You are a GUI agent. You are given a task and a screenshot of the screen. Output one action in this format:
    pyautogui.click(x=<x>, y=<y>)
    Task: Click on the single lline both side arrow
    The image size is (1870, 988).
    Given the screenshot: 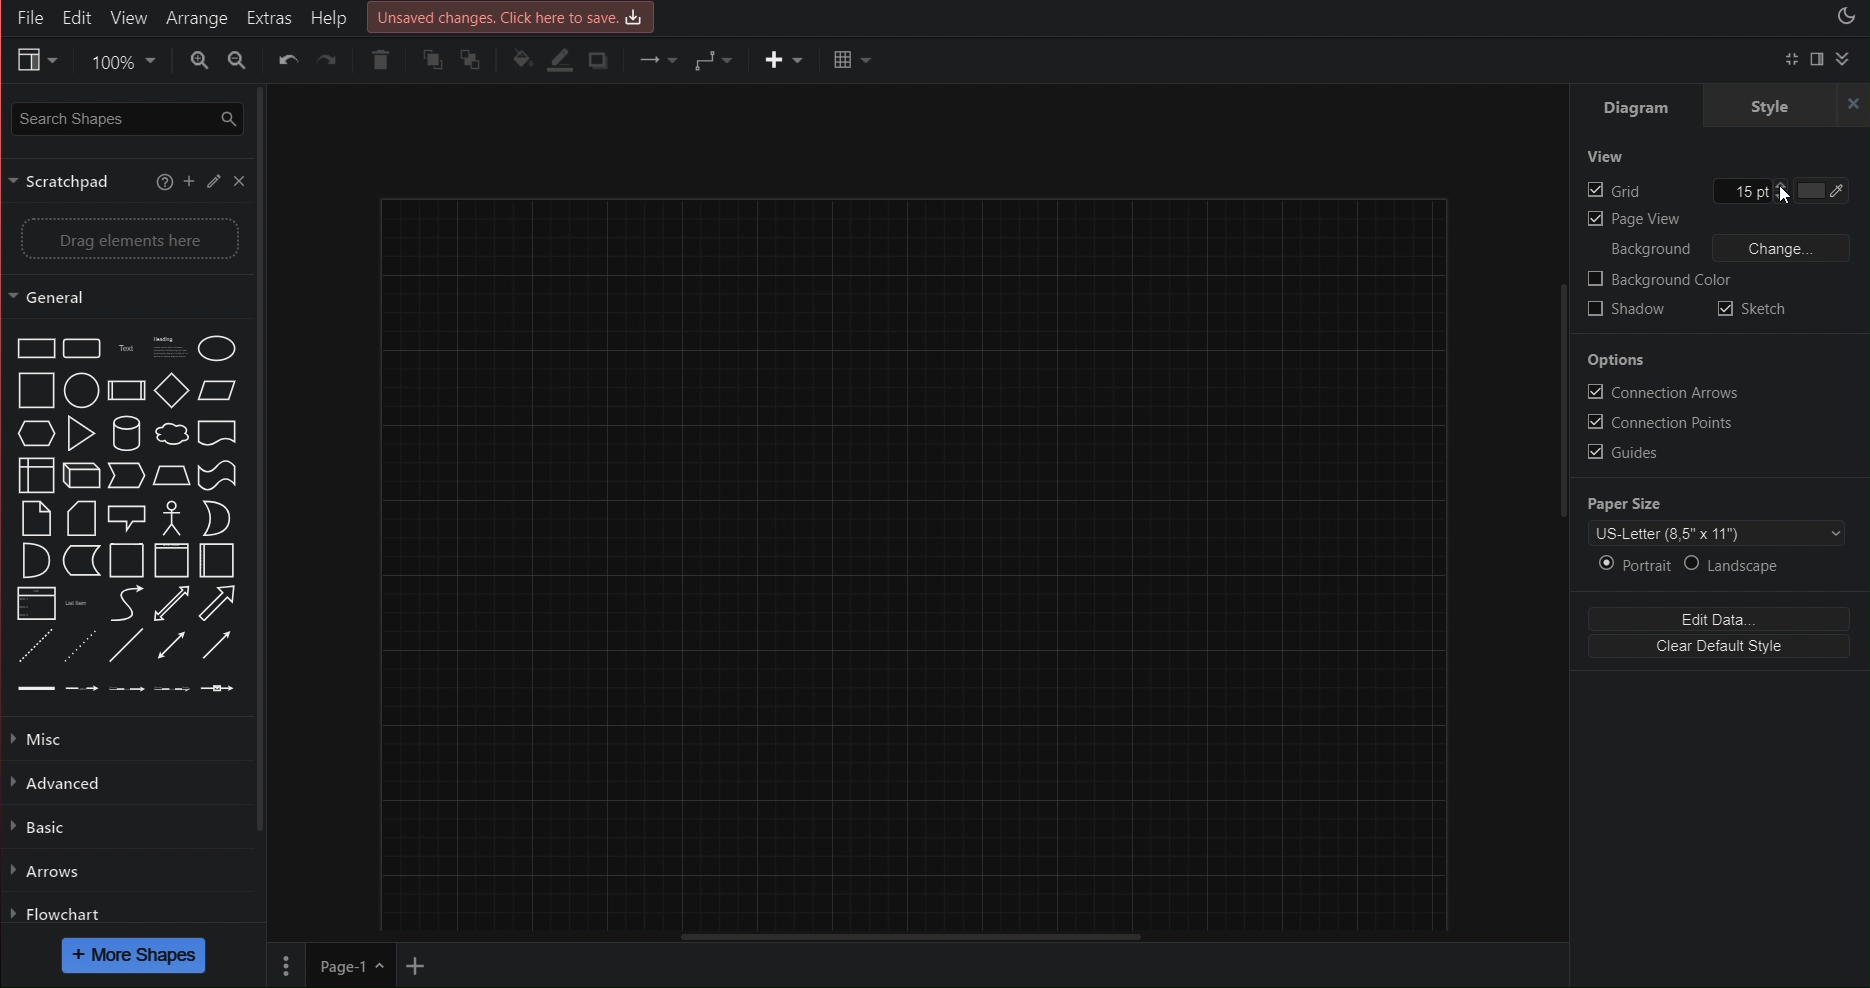 What is the action you would take?
    pyautogui.click(x=170, y=645)
    